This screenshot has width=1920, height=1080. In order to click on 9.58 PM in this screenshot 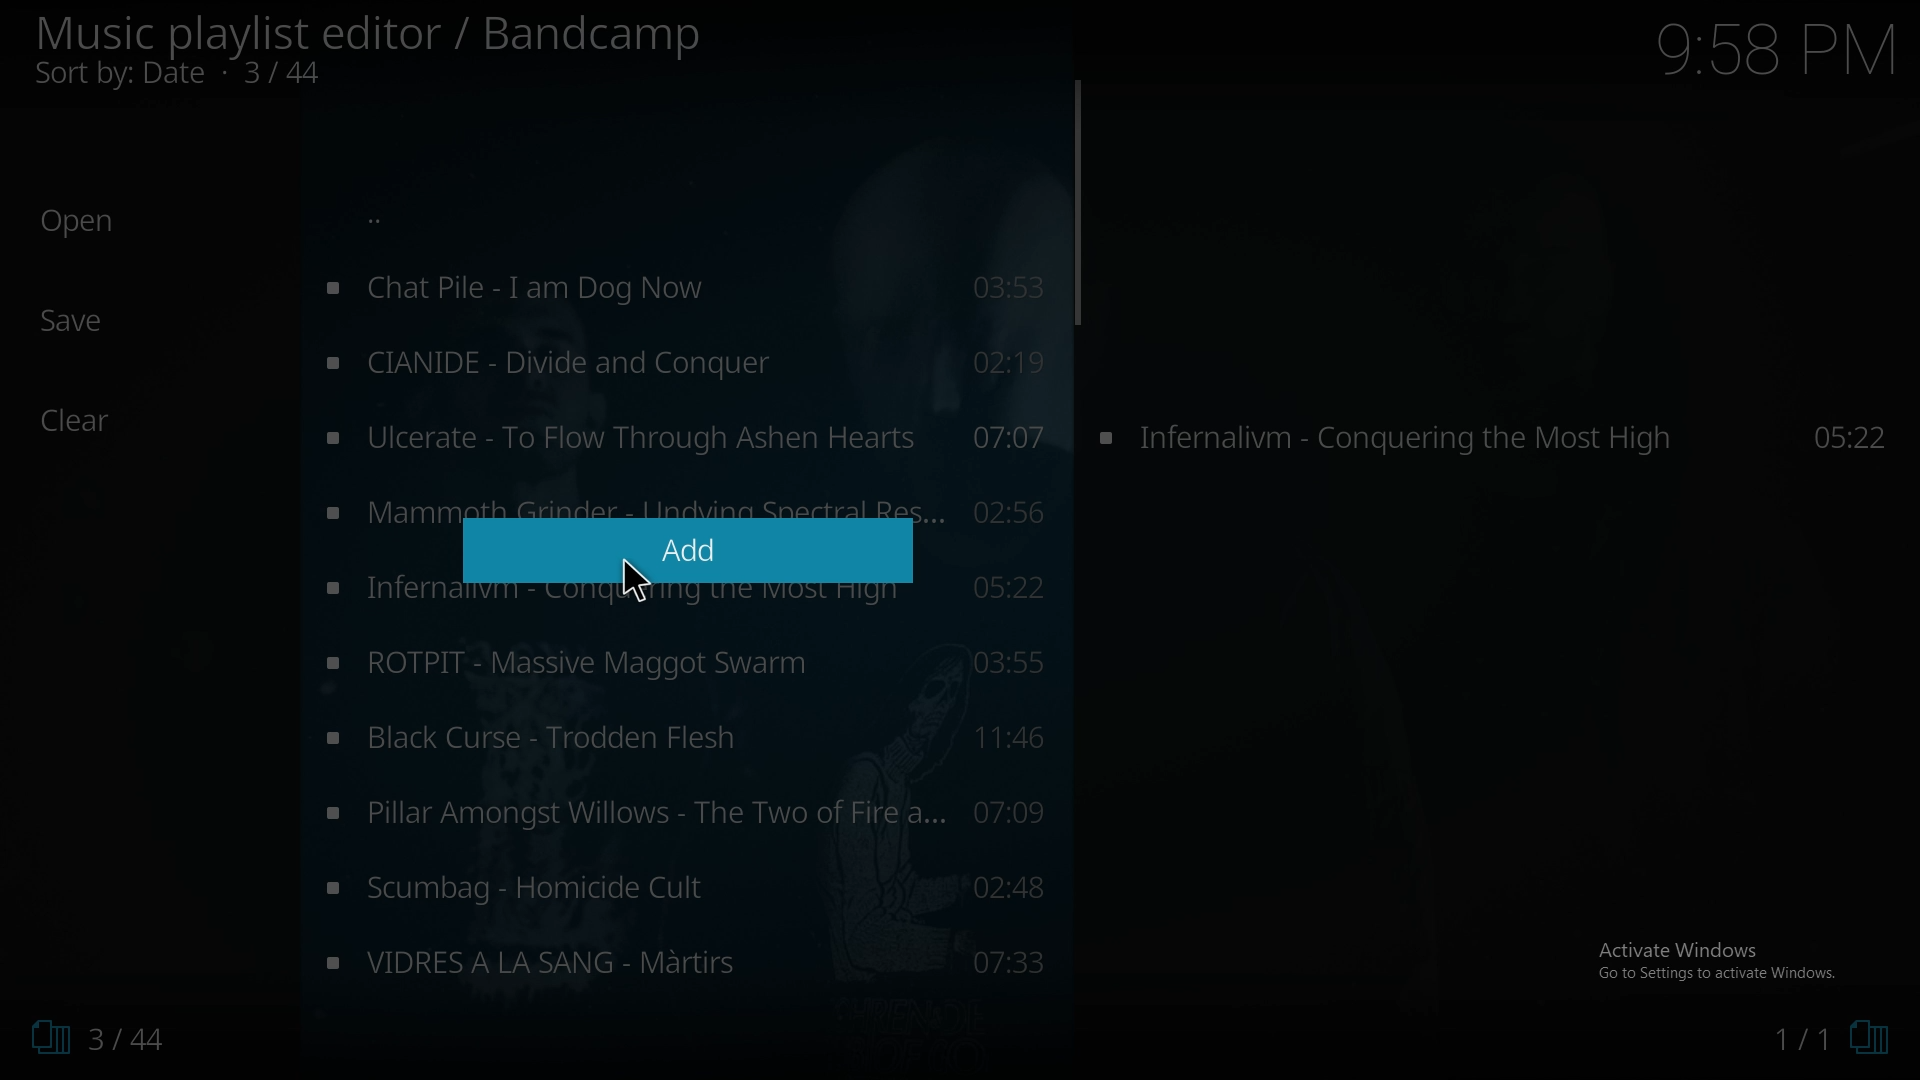, I will do `click(1775, 49)`.